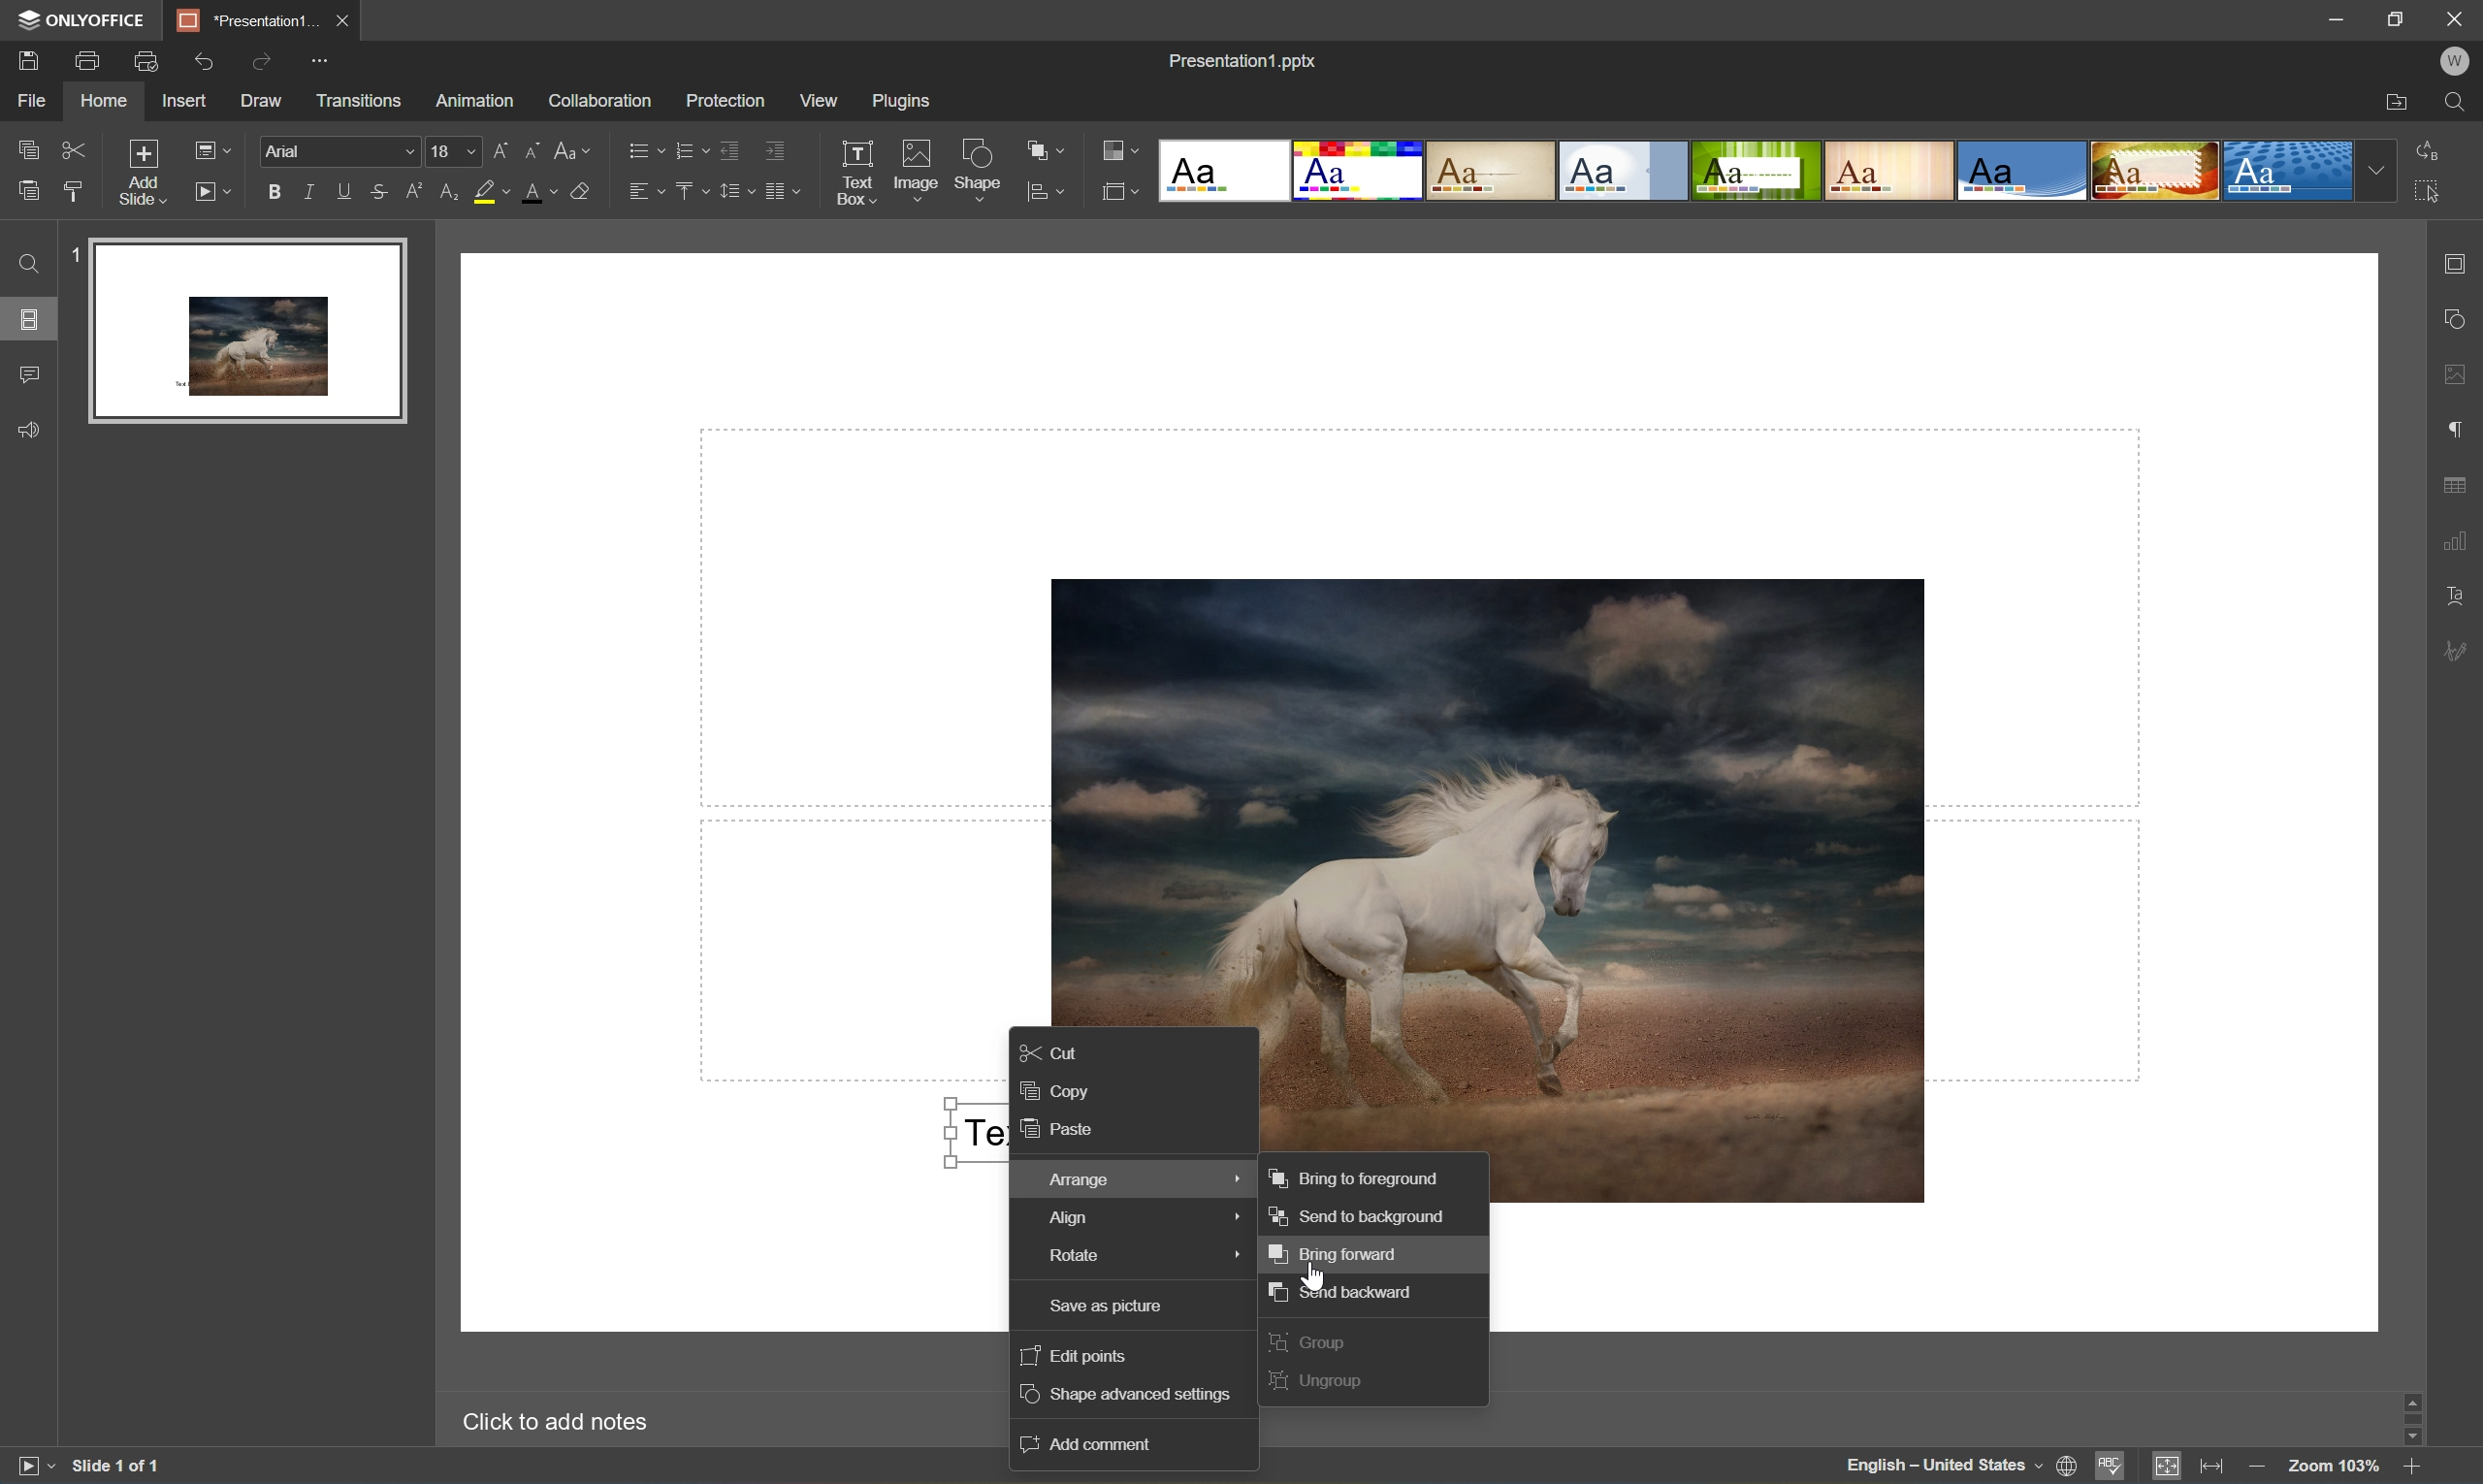 The image size is (2483, 1484). I want to click on Click to add notes, so click(565, 1425).